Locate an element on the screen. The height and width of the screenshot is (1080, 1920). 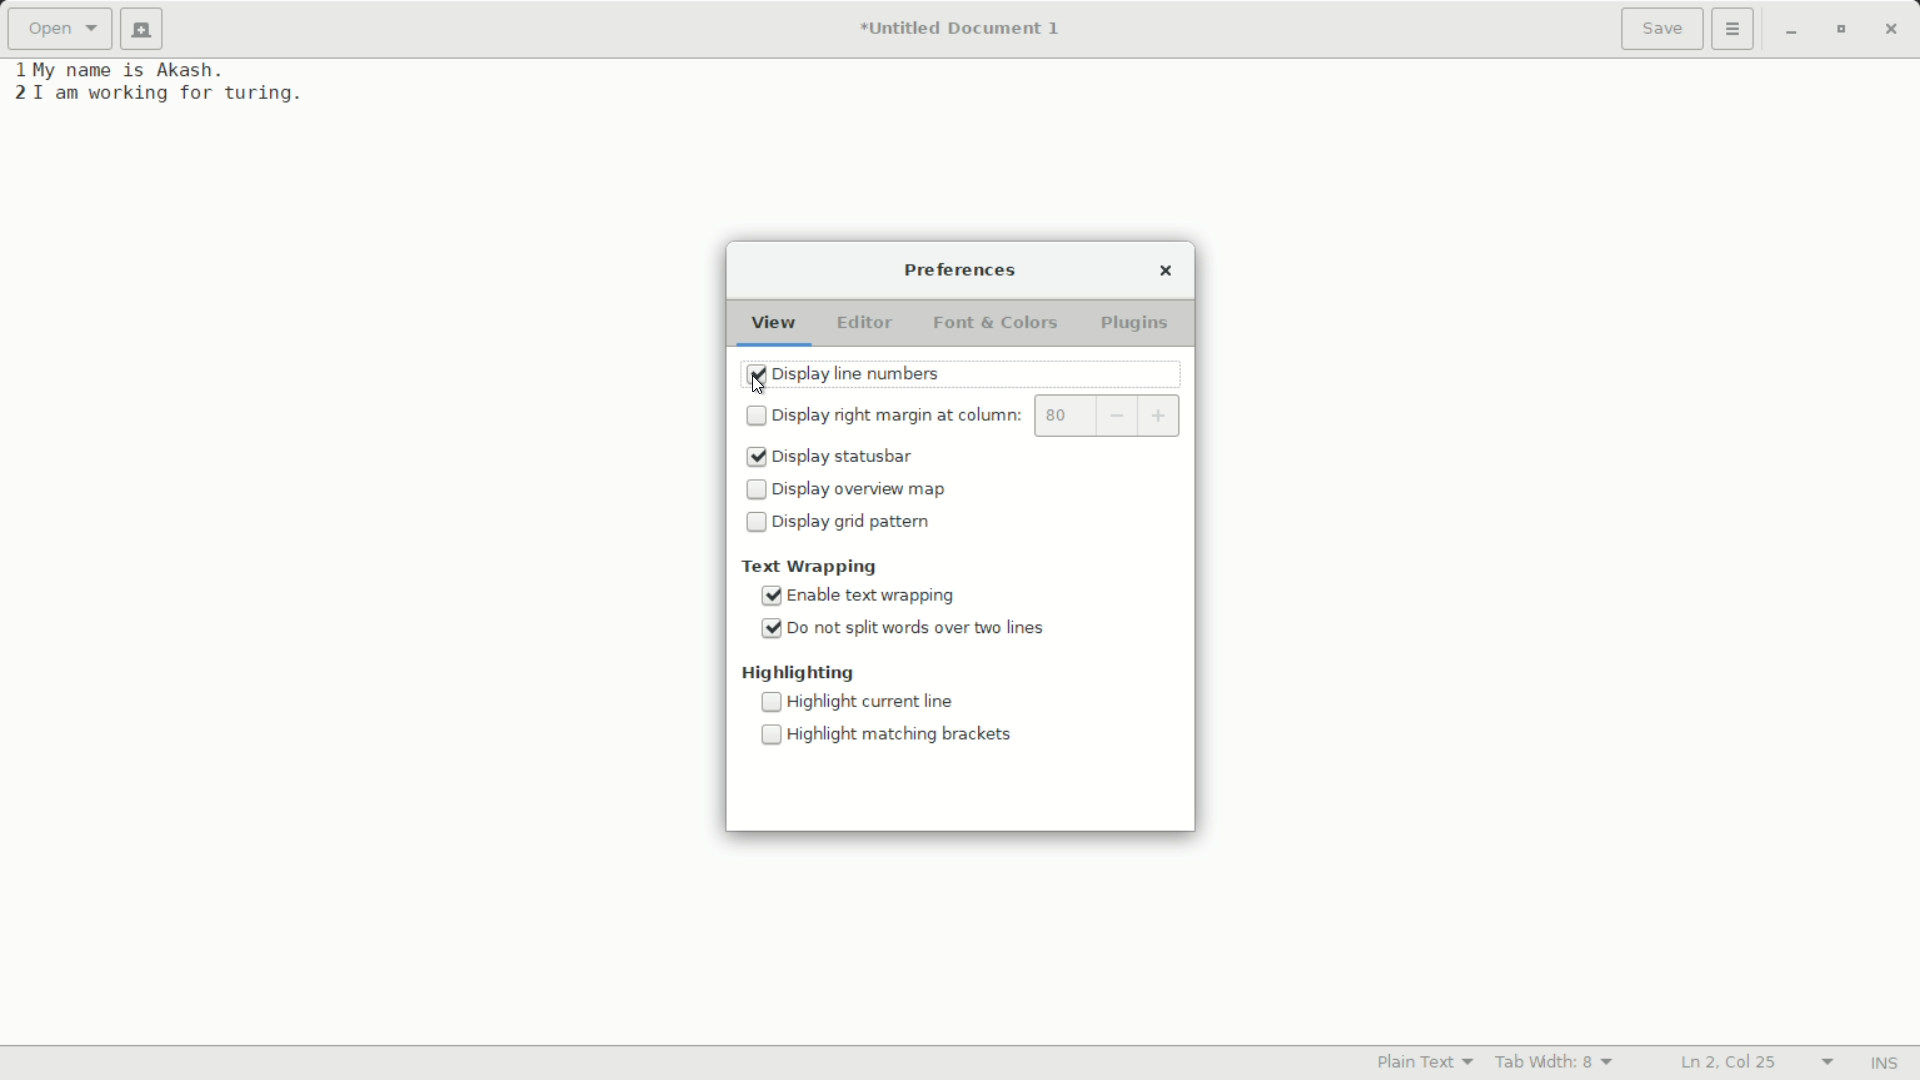
display grid pattern is located at coordinates (857, 521).